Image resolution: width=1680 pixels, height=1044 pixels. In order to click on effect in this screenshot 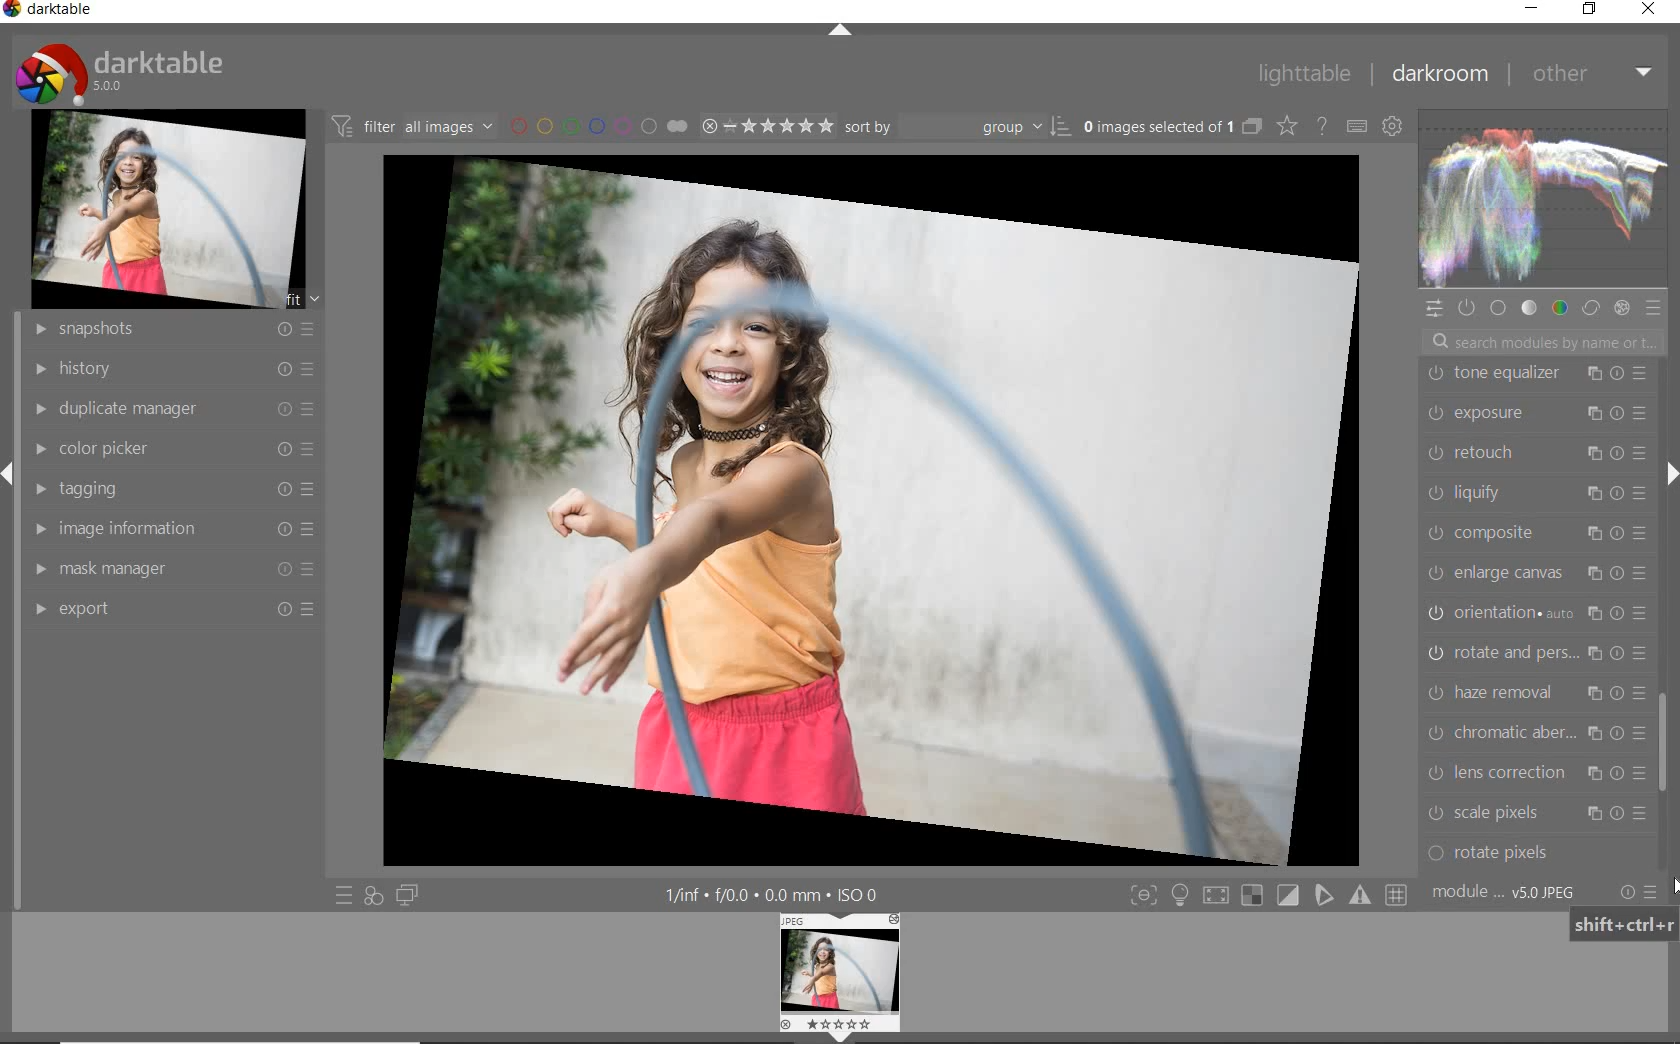, I will do `click(1624, 310)`.